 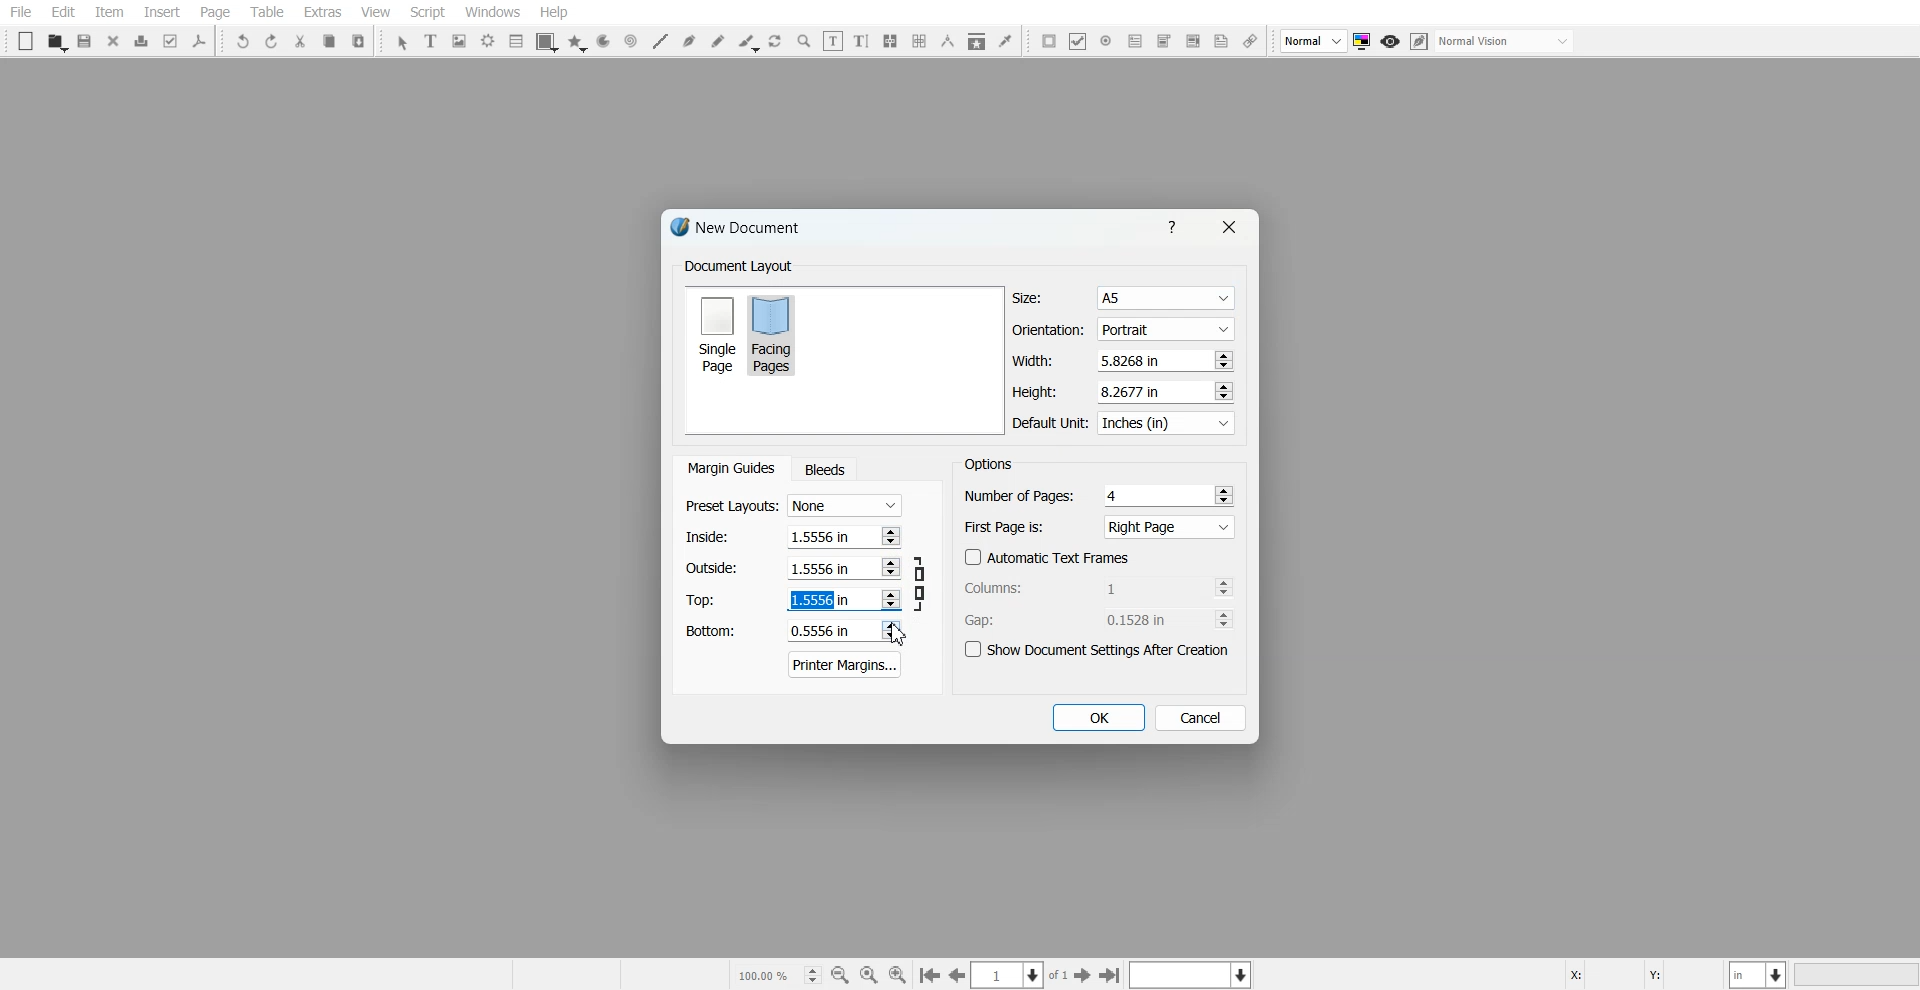 What do you see at coordinates (898, 634) in the screenshot?
I see `Cursor` at bounding box center [898, 634].